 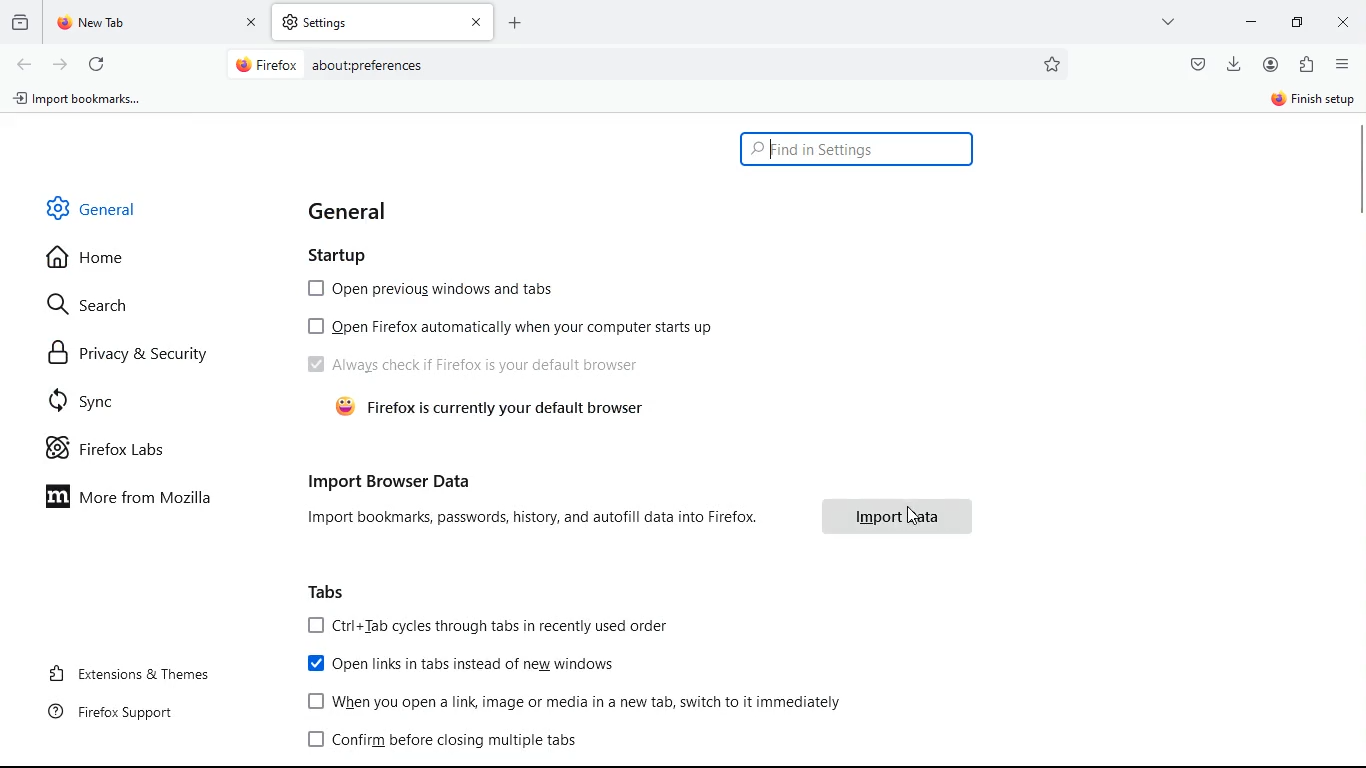 What do you see at coordinates (579, 702) in the screenshot?
I see `When you open a link image or media in a new tab, switch to it immediately` at bounding box center [579, 702].